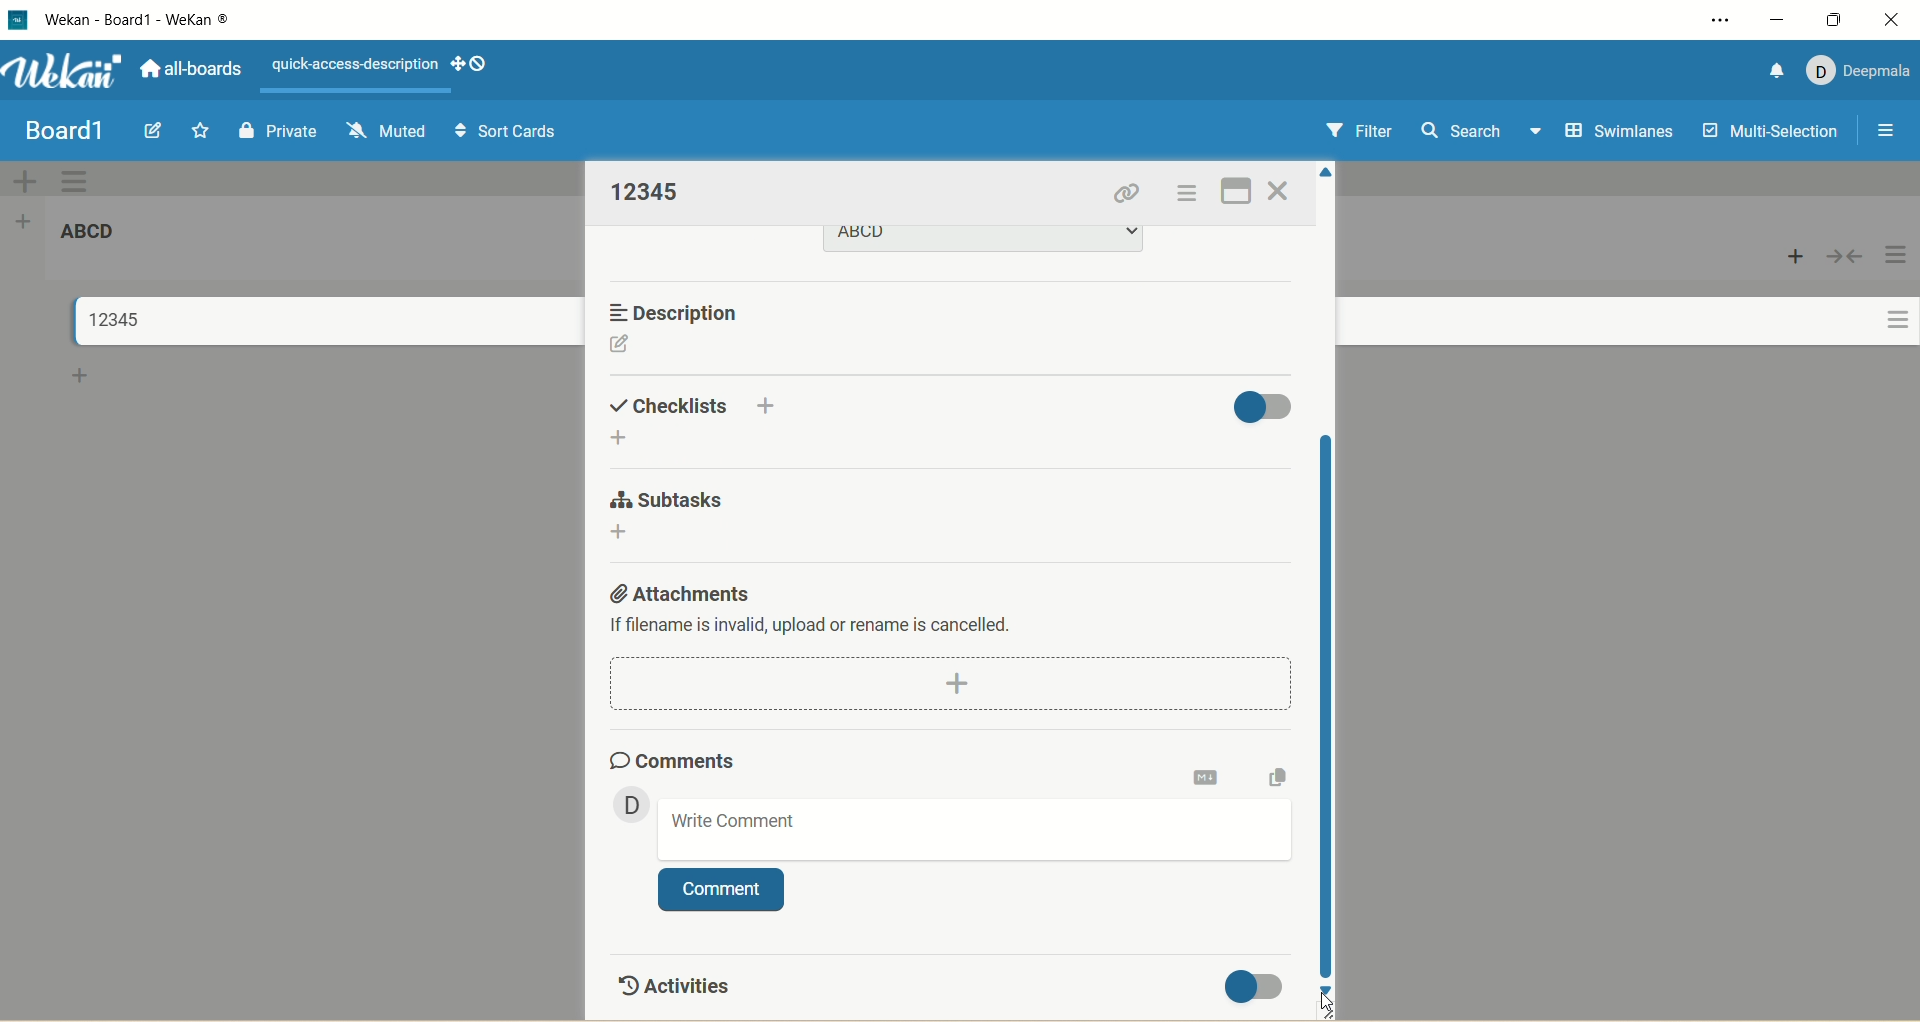 This screenshot has width=1920, height=1022. What do you see at coordinates (956, 684) in the screenshot?
I see `dd` at bounding box center [956, 684].